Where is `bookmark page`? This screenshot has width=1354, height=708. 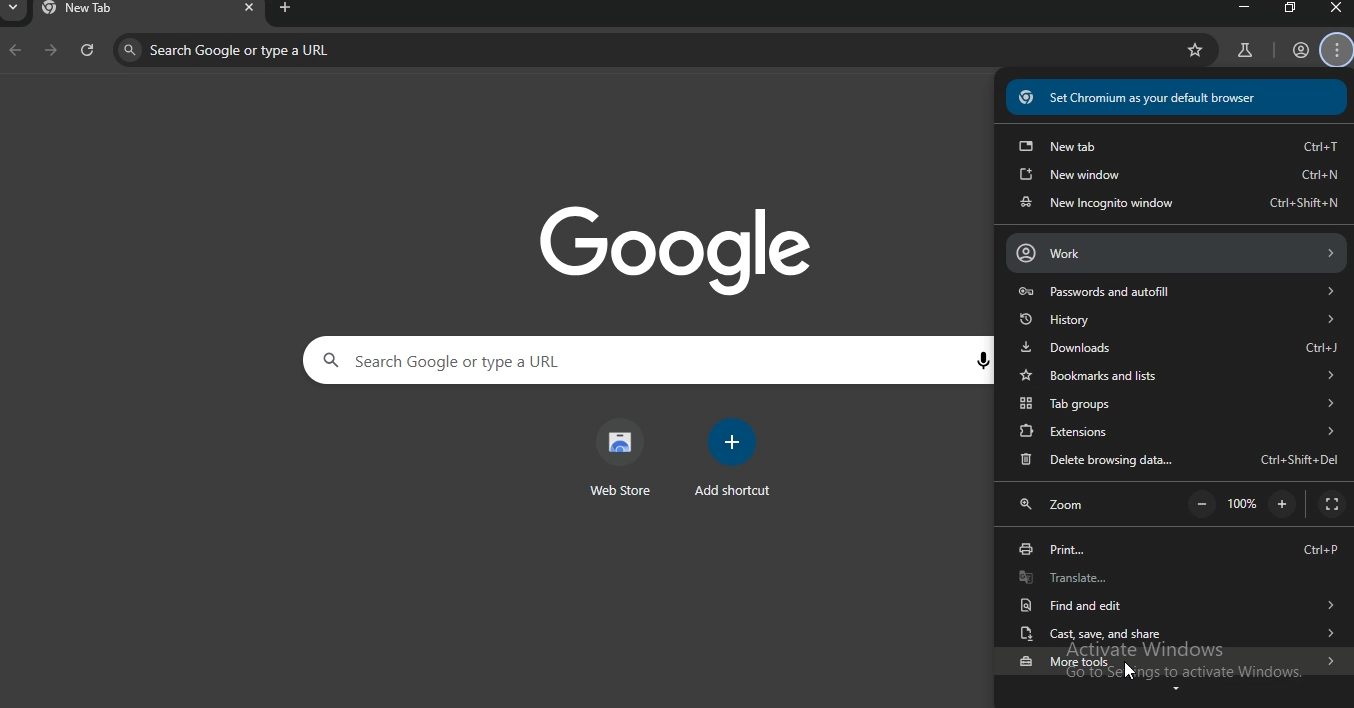 bookmark page is located at coordinates (1196, 51).